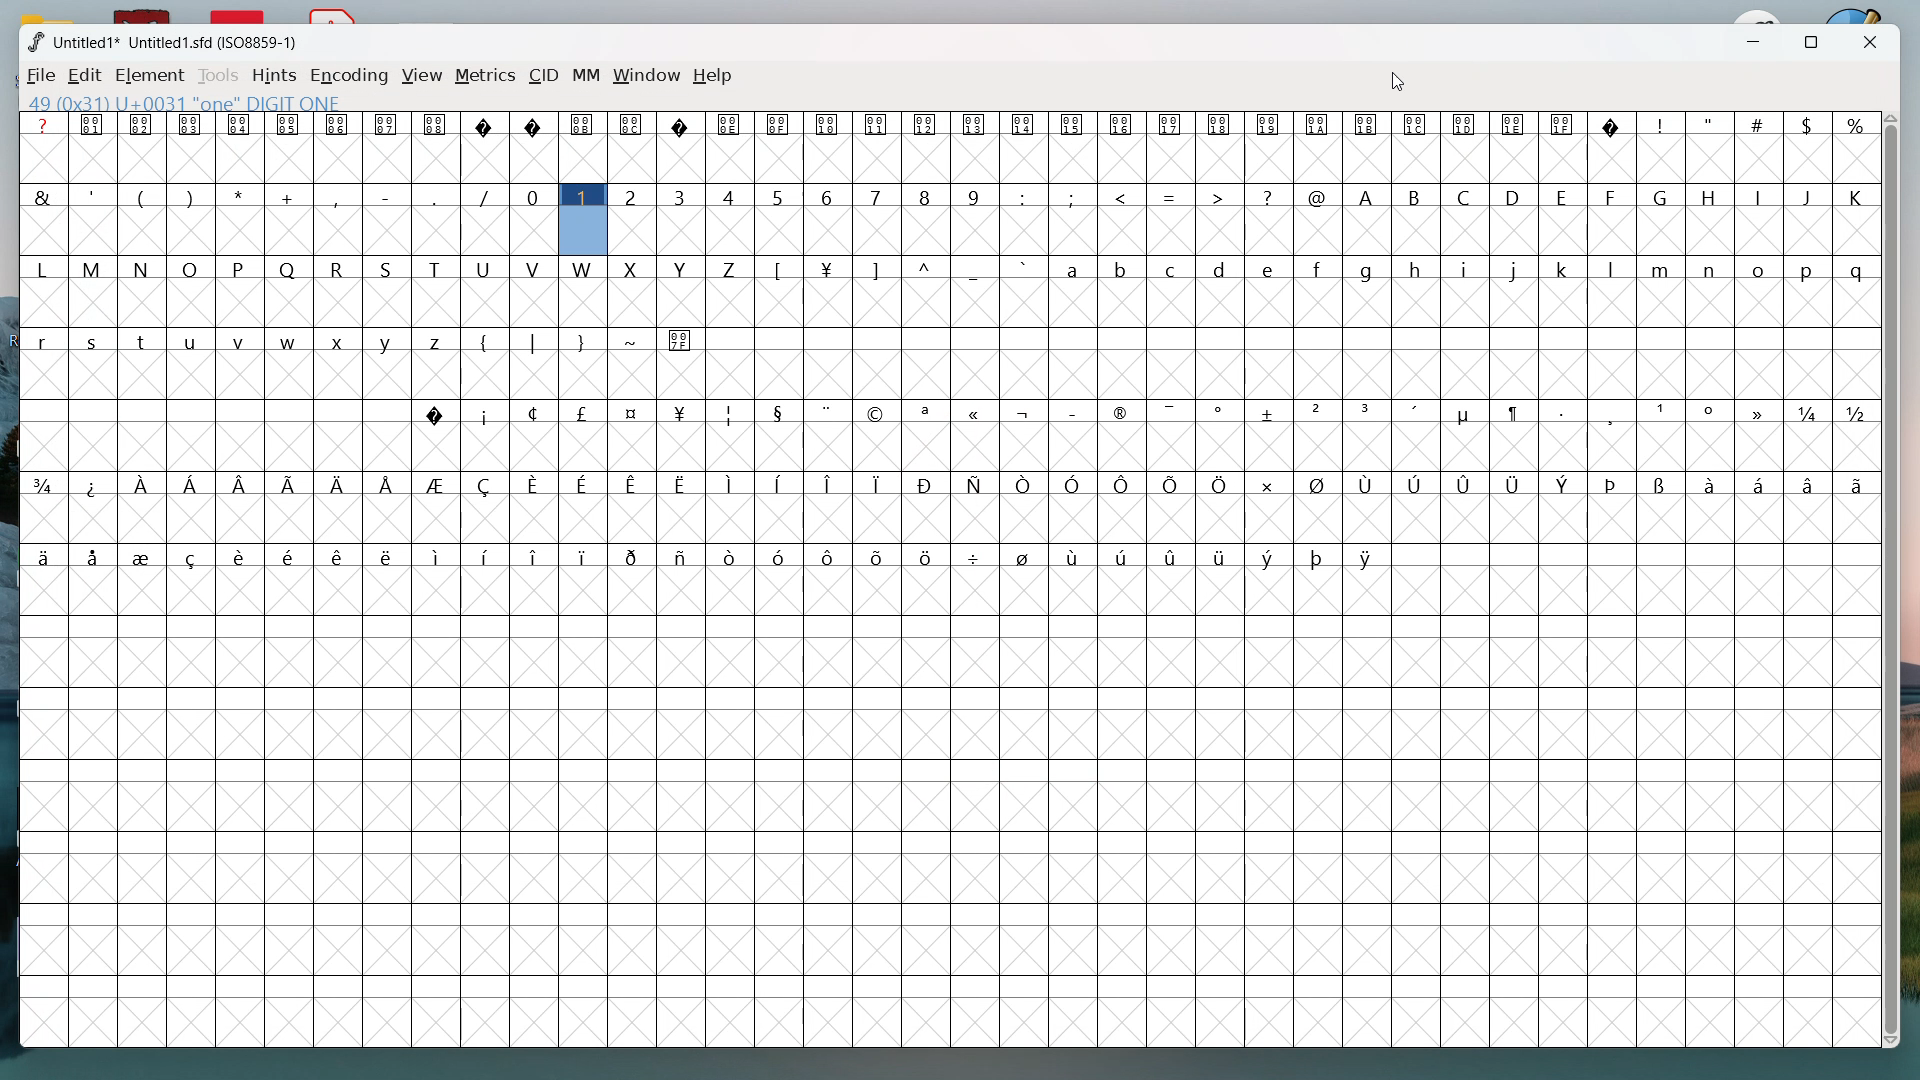 This screenshot has height=1080, width=1920. What do you see at coordinates (440, 485) in the screenshot?
I see `symbol` at bounding box center [440, 485].